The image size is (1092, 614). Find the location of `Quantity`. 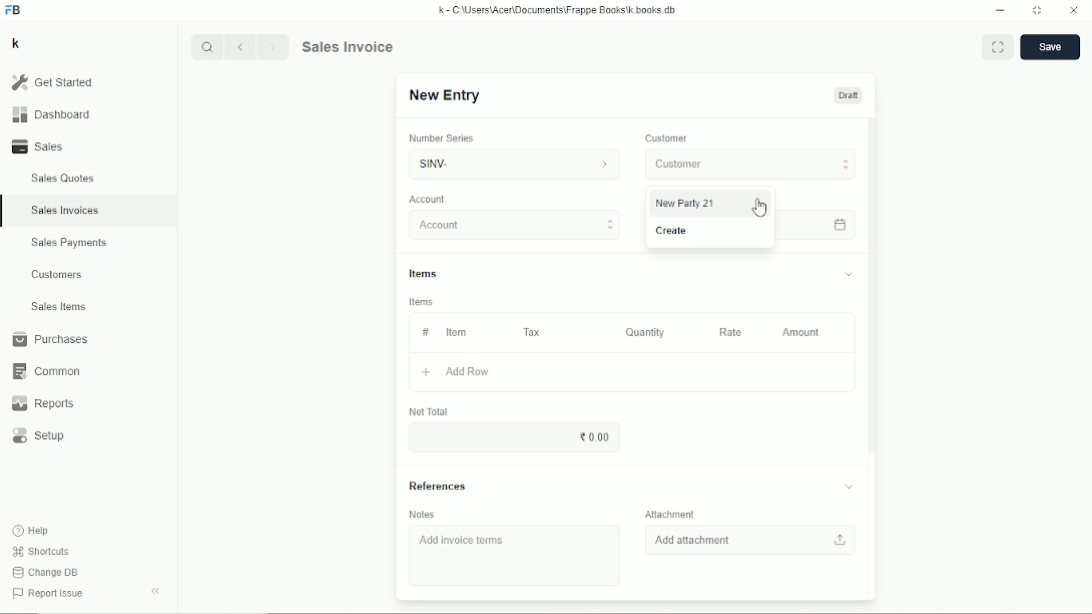

Quantity is located at coordinates (645, 332).